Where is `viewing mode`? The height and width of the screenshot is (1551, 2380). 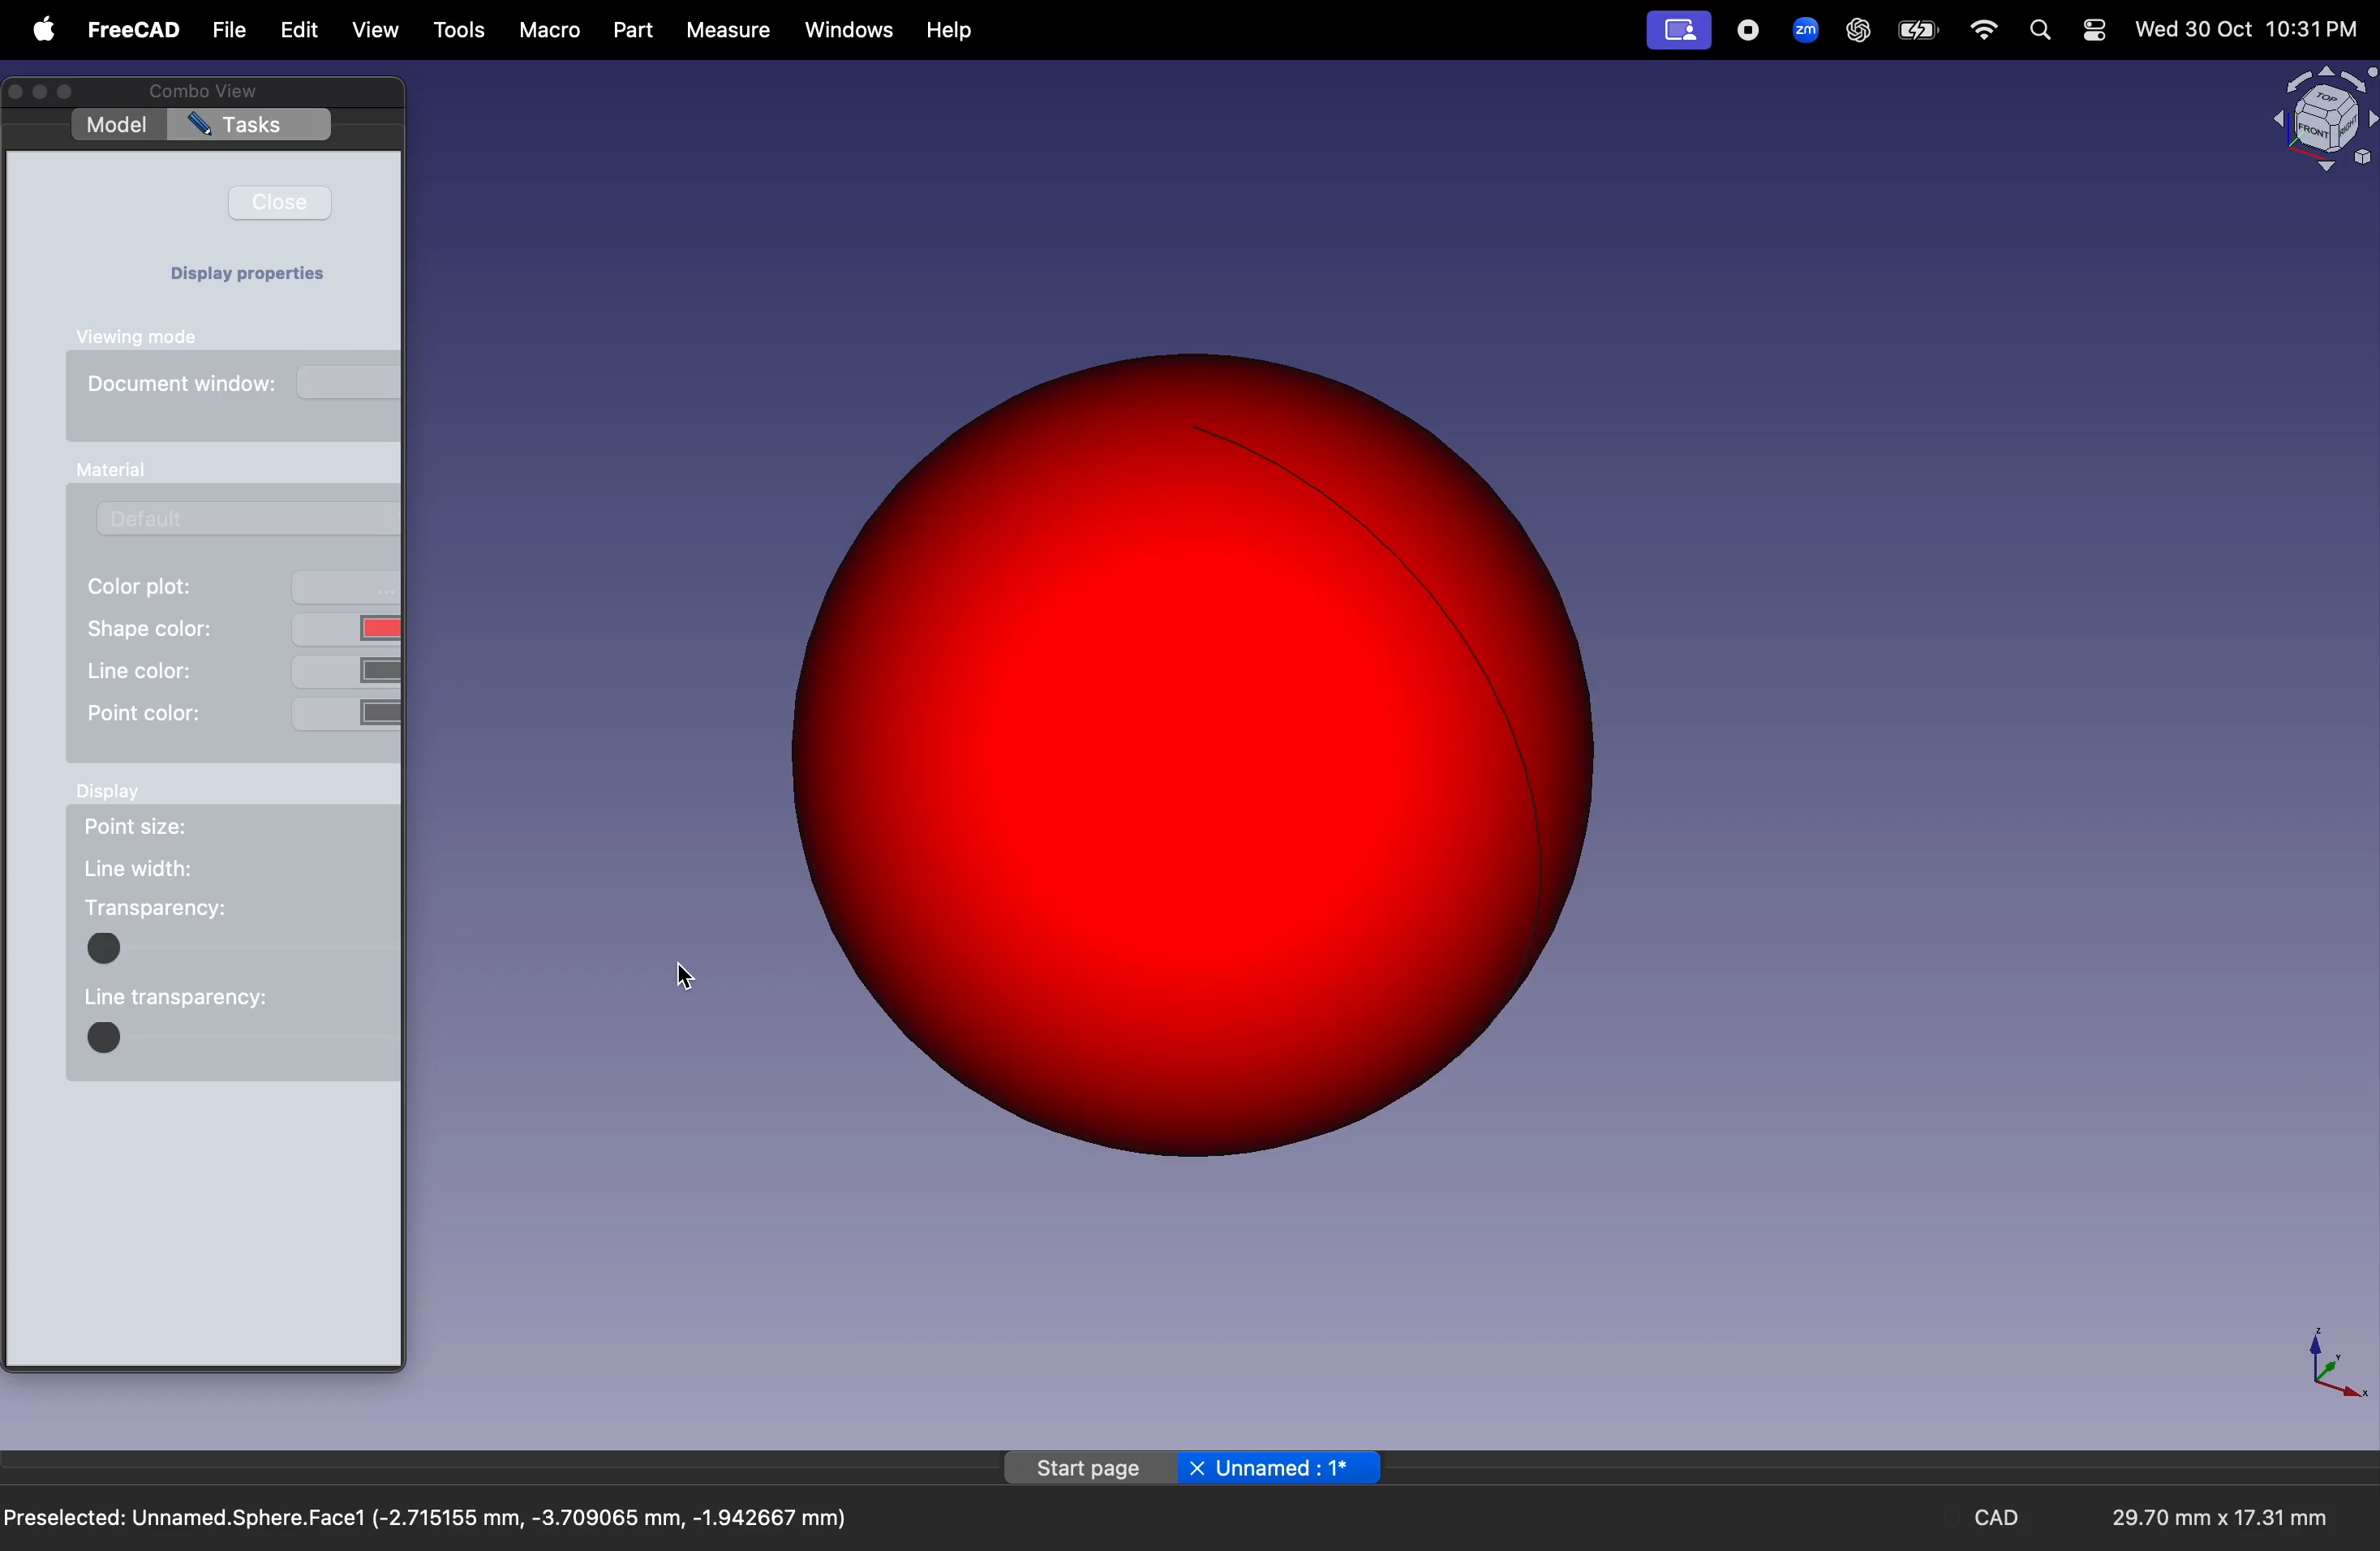
viewing mode is located at coordinates (146, 337).